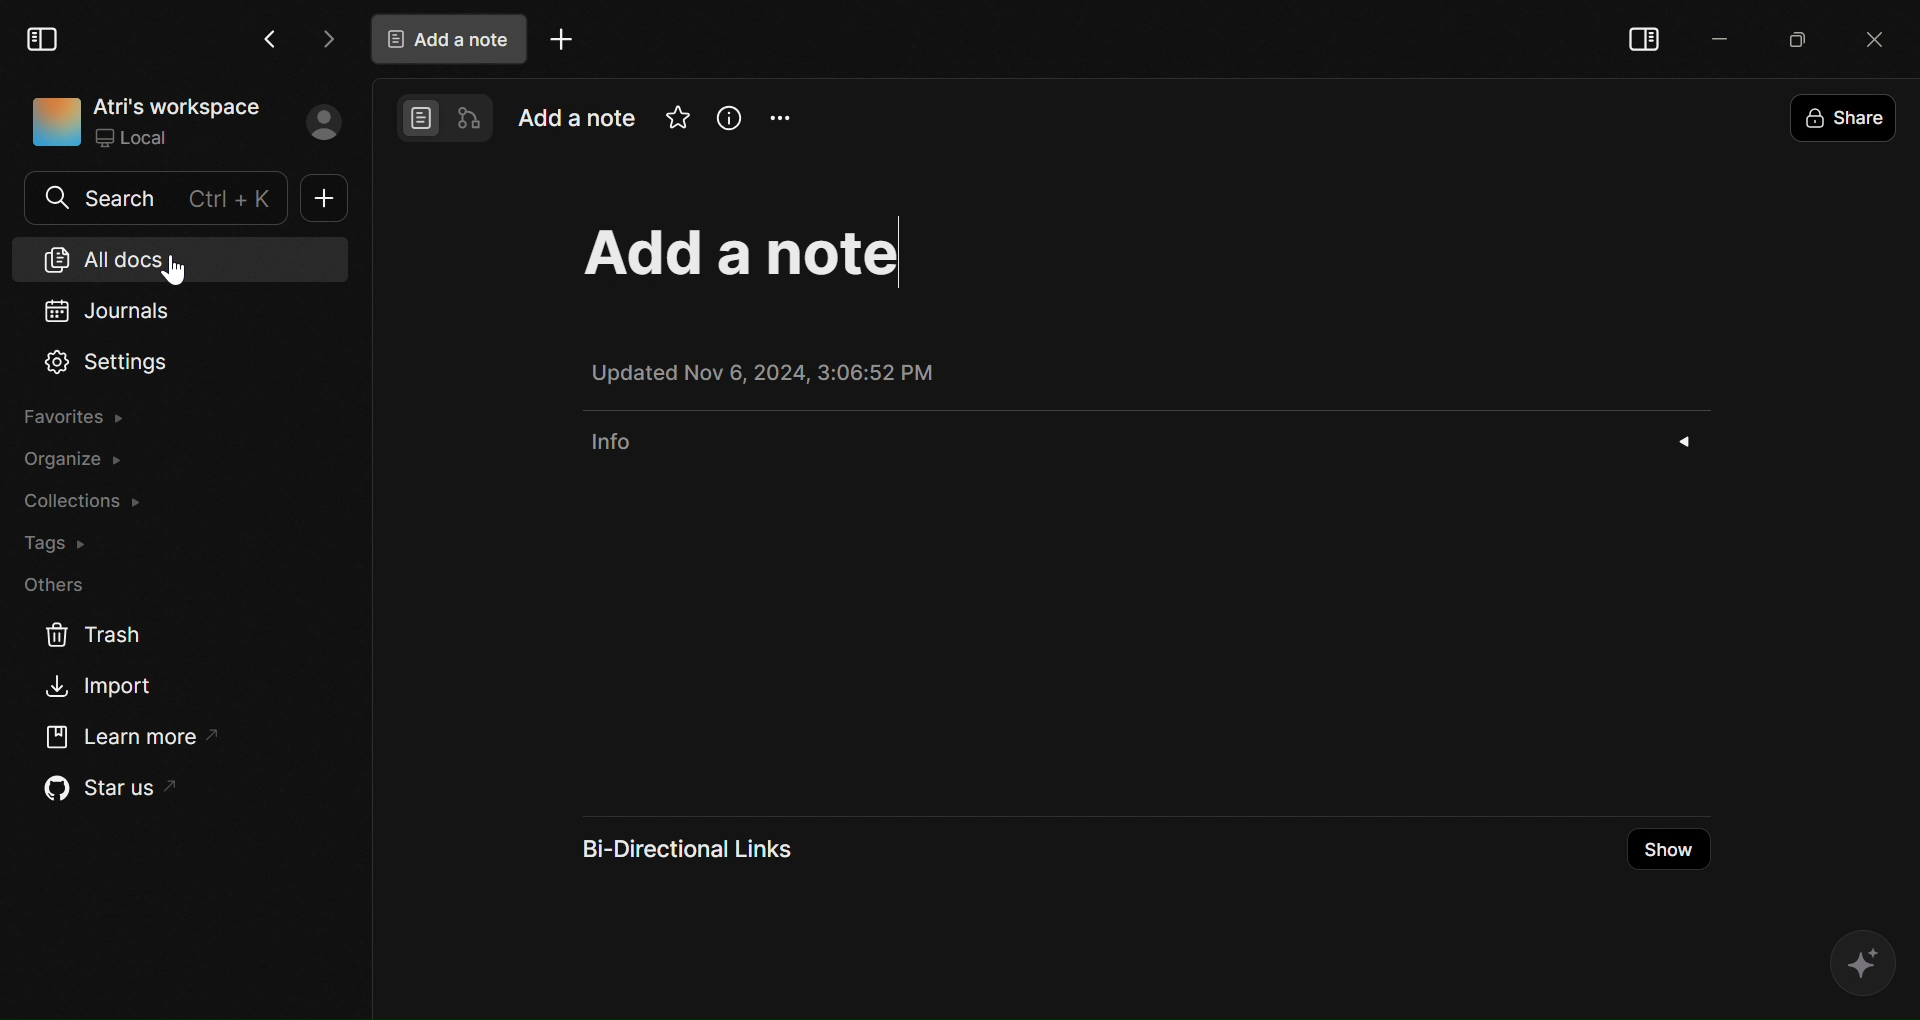  Describe the element at coordinates (1669, 847) in the screenshot. I see `Show` at that location.